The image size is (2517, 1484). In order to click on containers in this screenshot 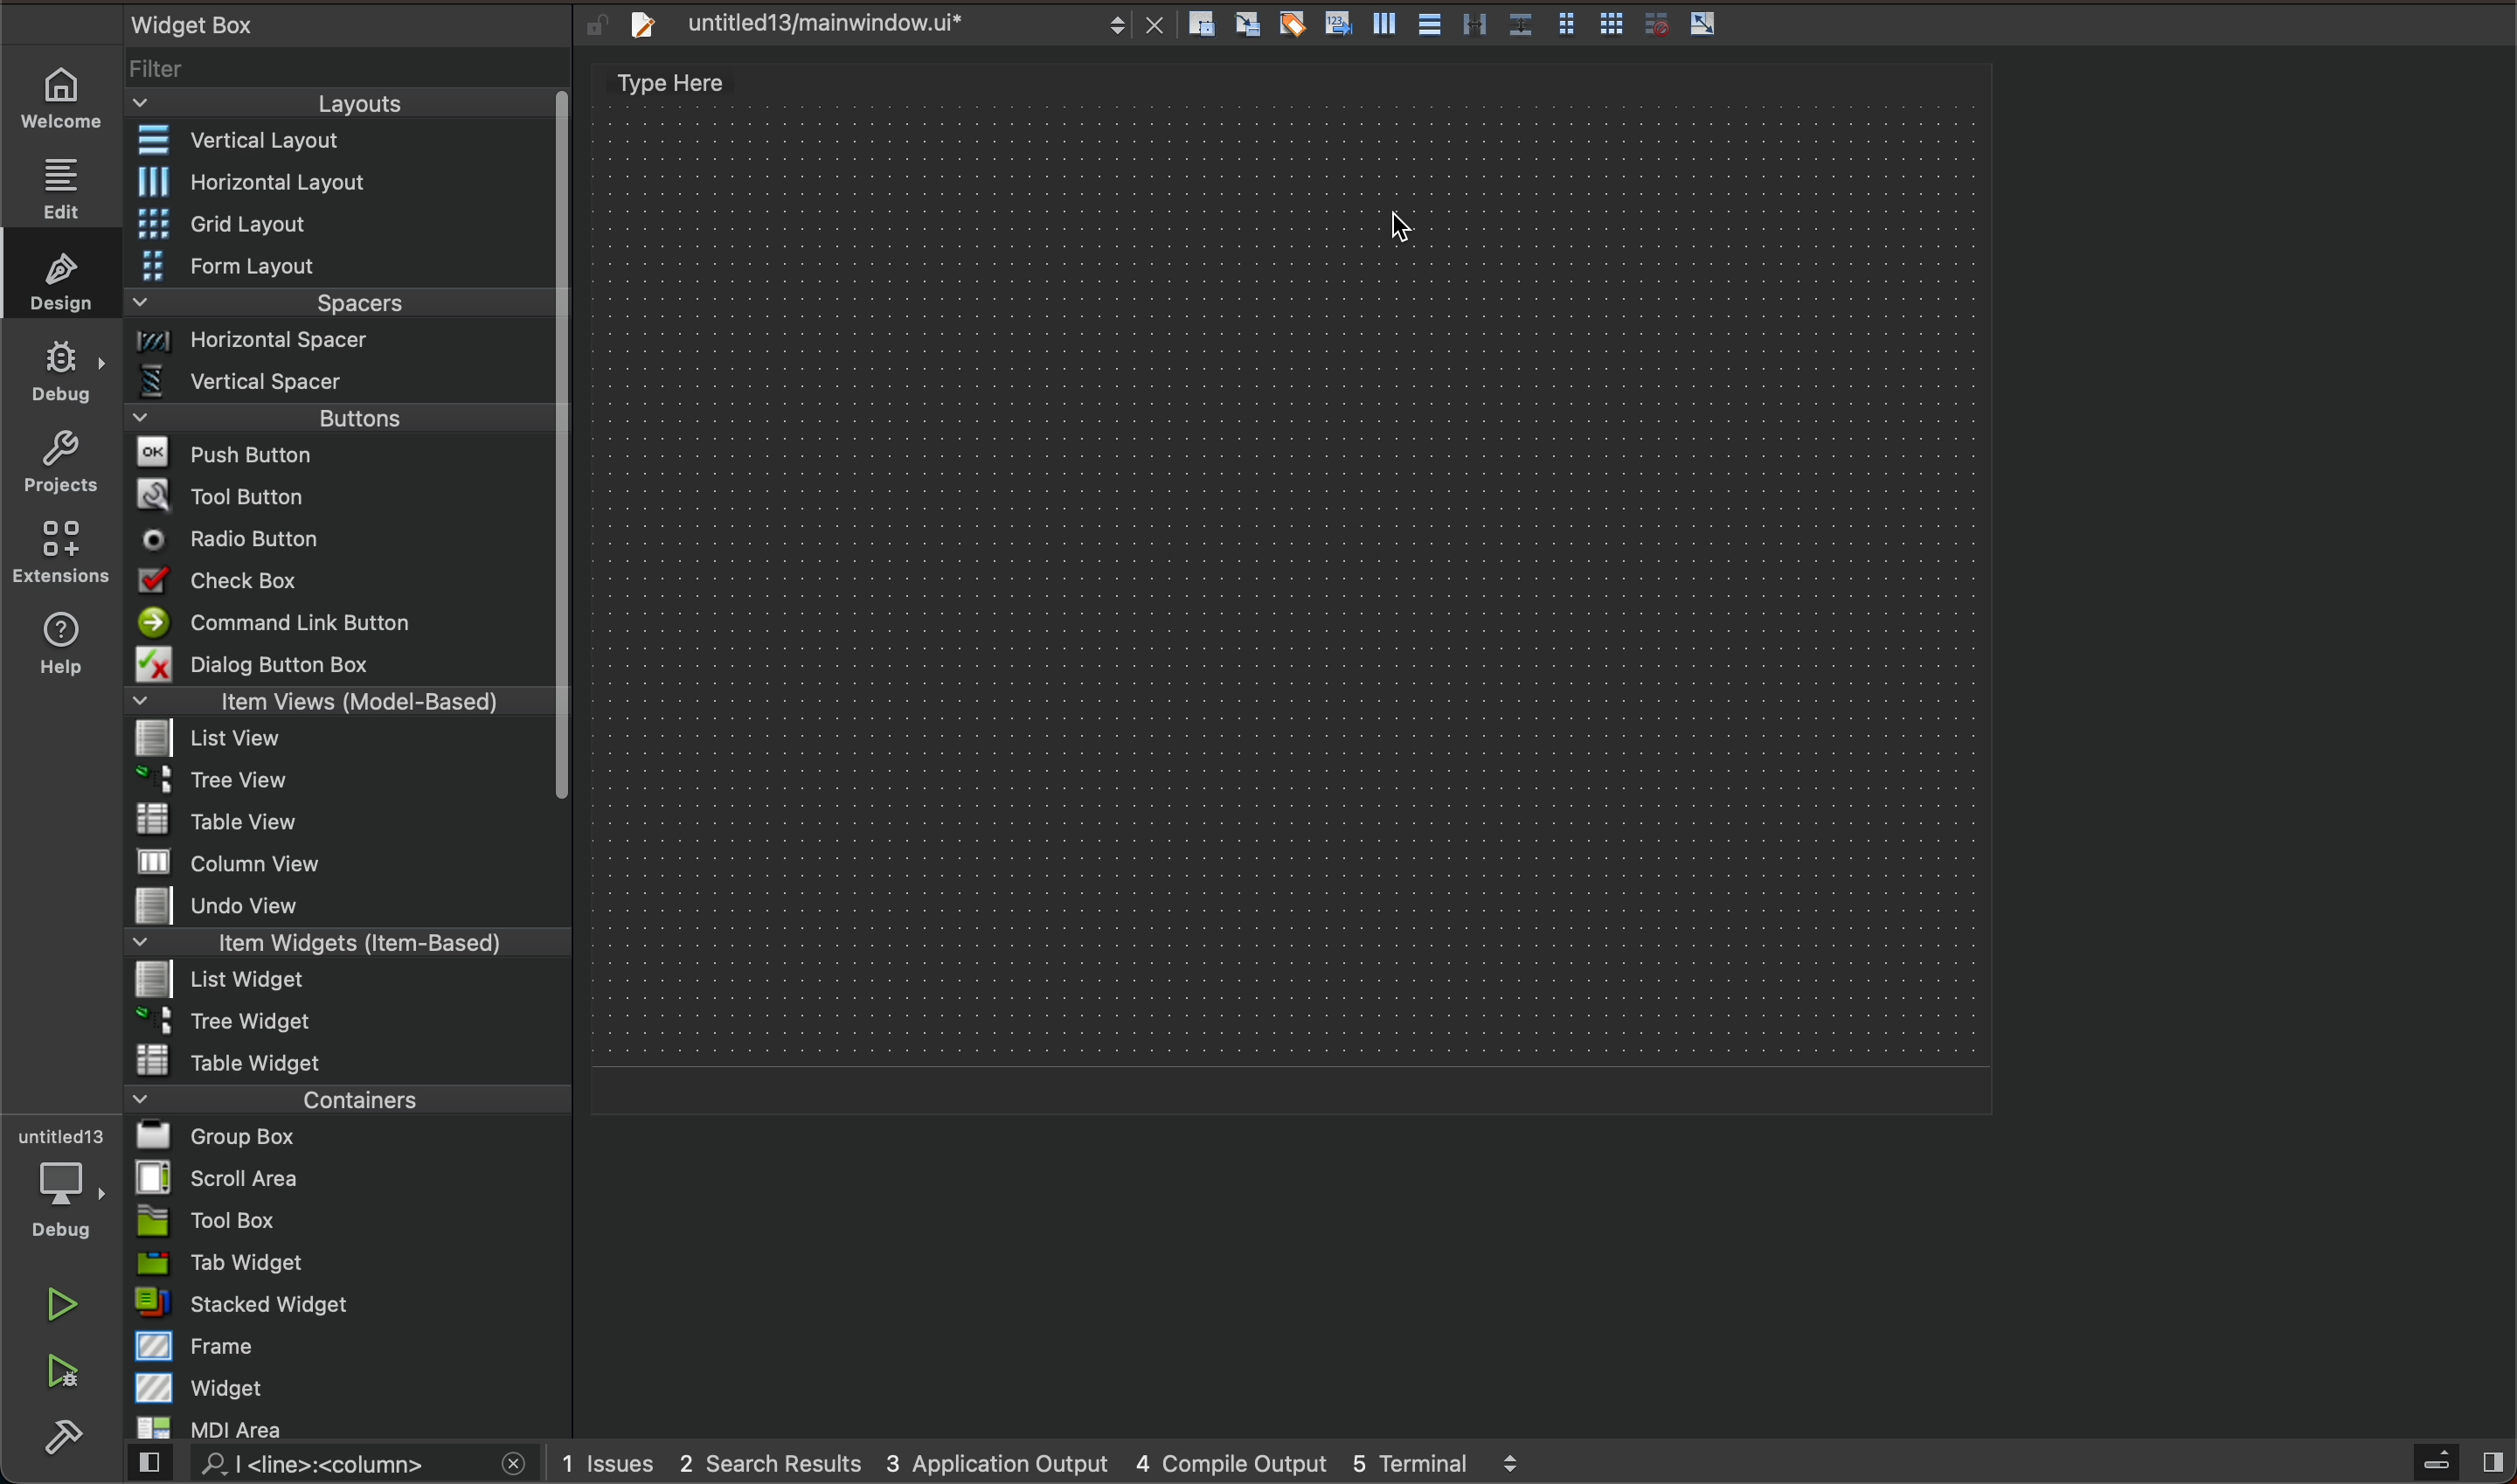, I will do `click(347, 1097)`.